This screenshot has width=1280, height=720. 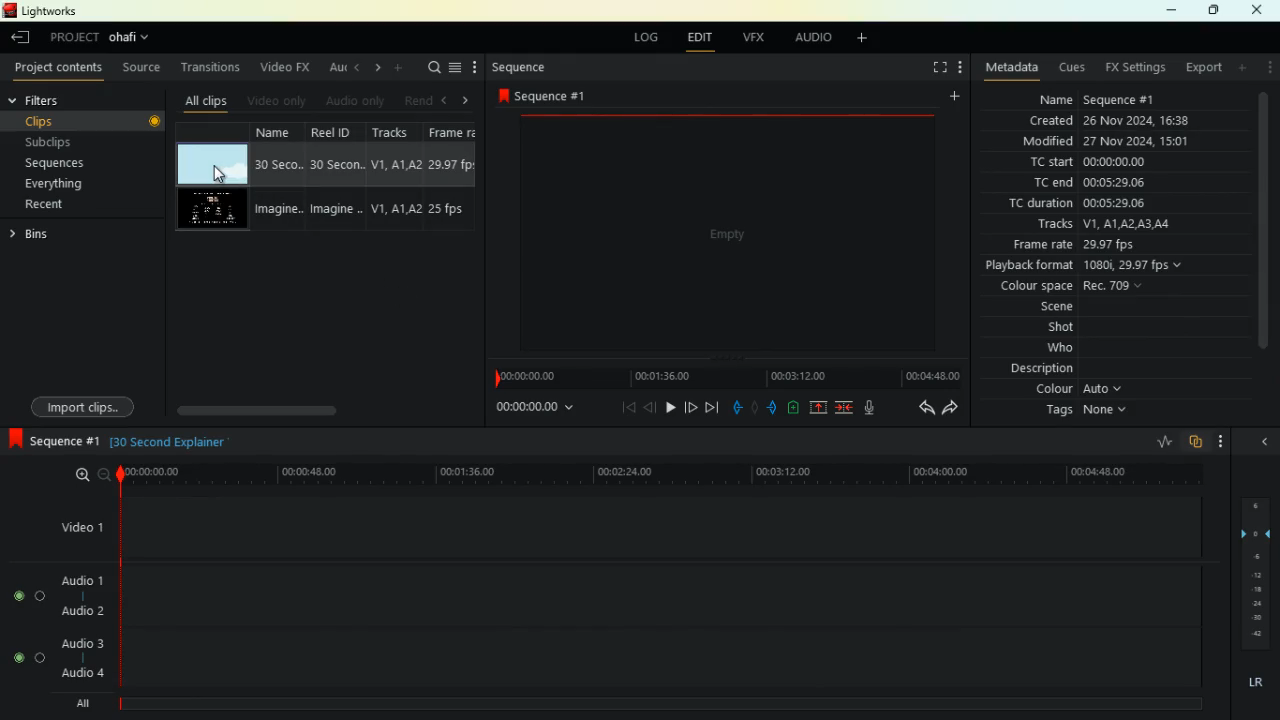 What do you see at coordinates (1211, 11) in the screenshot?
I see `maximize` at bounding box center [1211, 11].